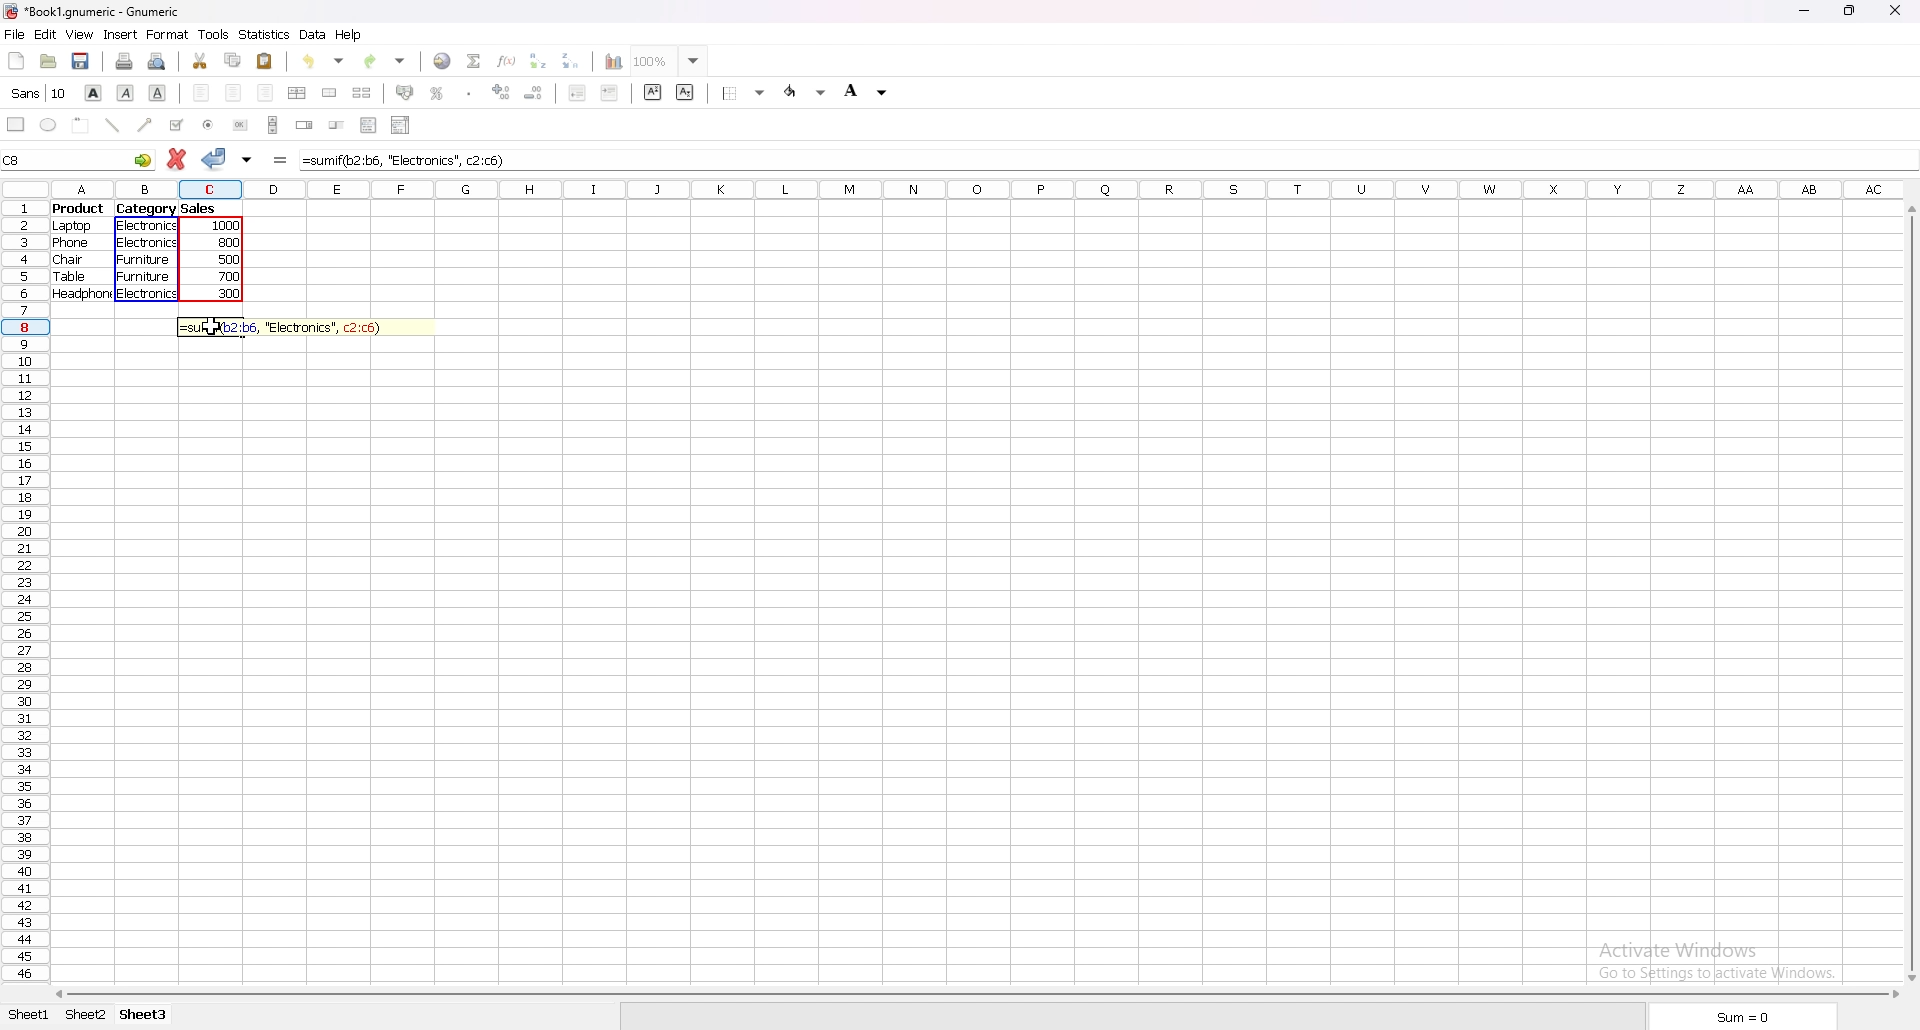 The width and height of the screenshot is (1920, 1030). What do you see at coordinates (22, 589) in the screenshot?
I see `rows` at bounding box center [22, 589].